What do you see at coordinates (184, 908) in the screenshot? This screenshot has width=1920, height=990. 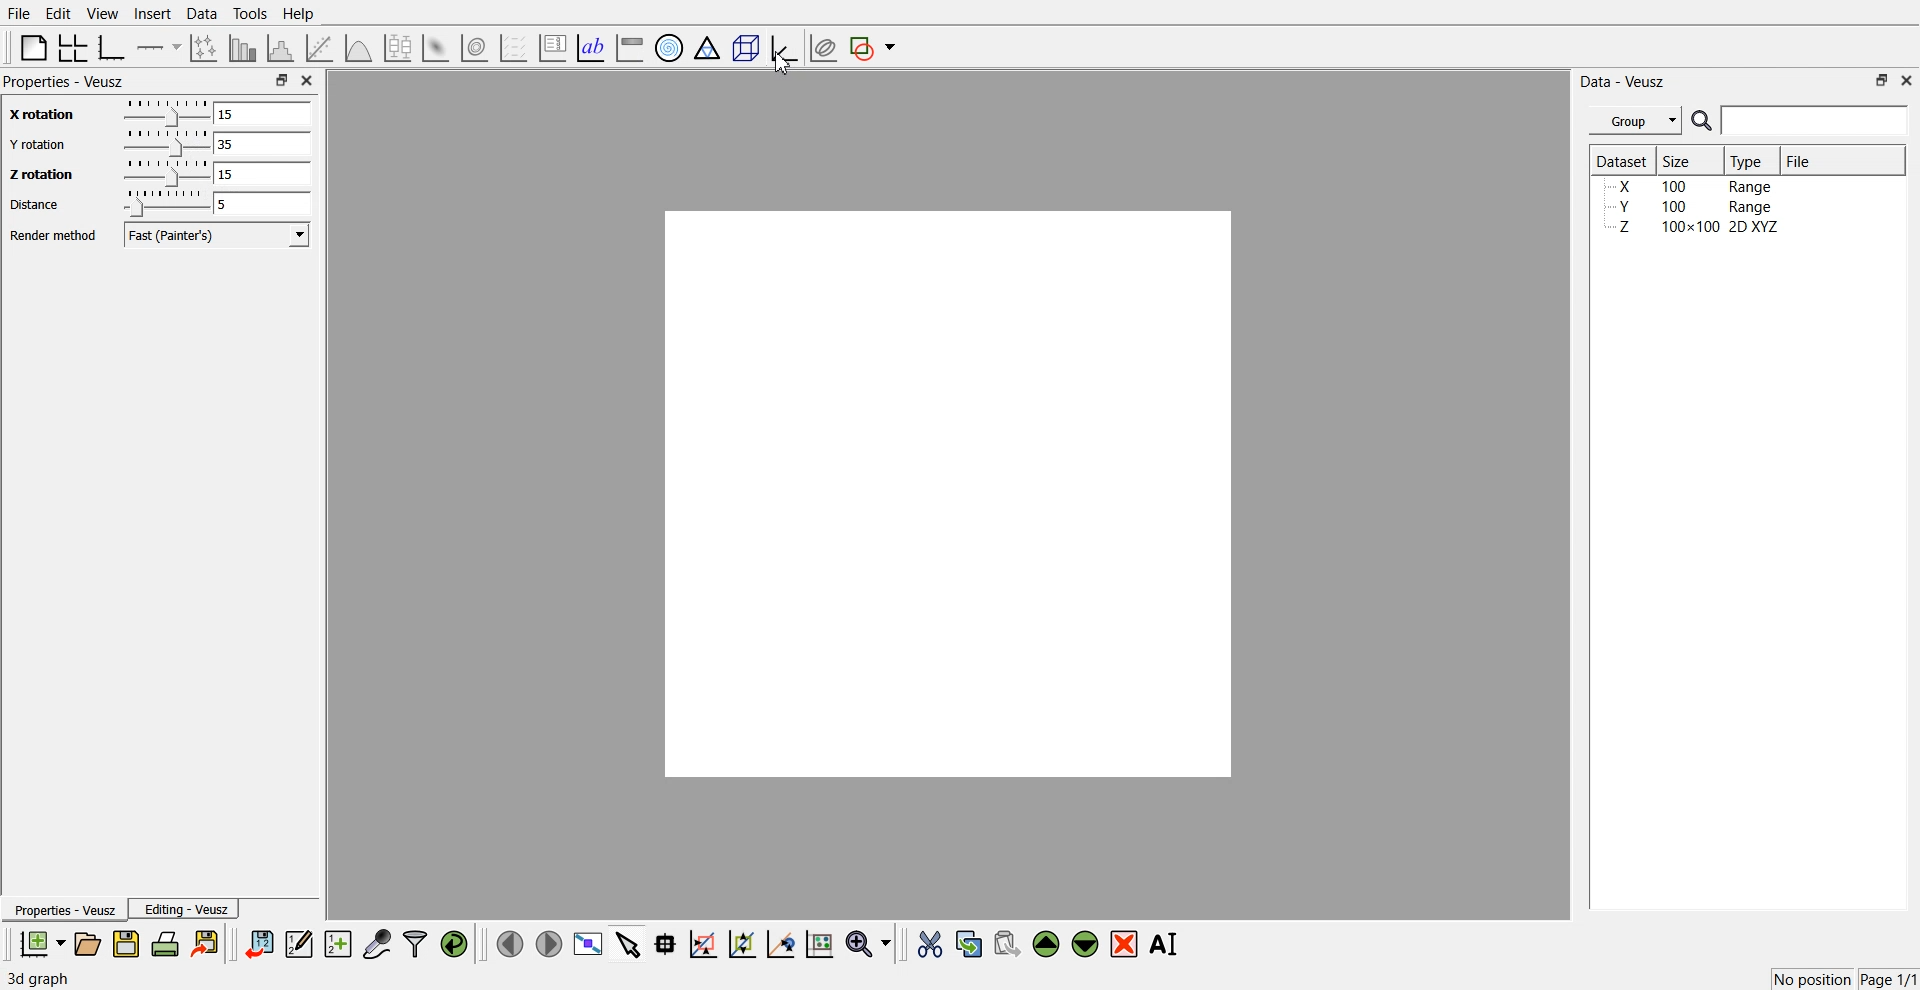 I see `Editing - Veusz` at bounding box center [184, 908].